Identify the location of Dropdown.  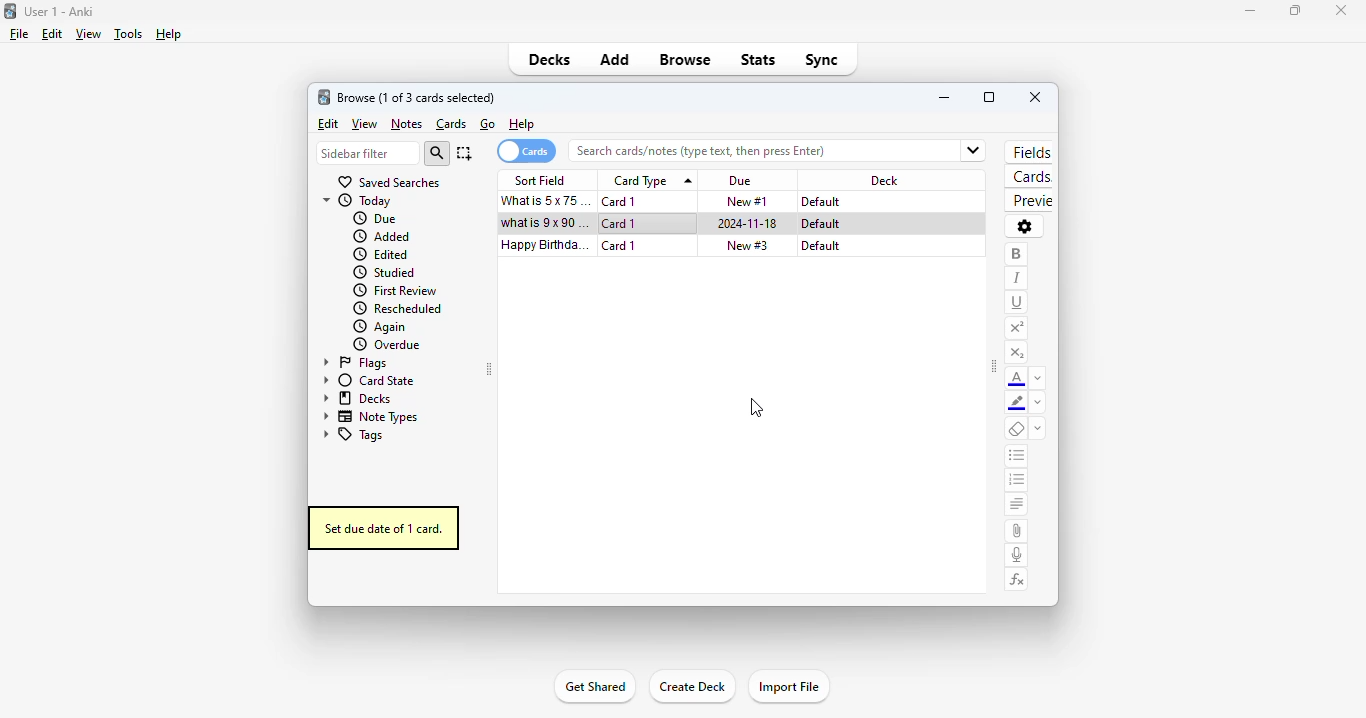
(976, 148).